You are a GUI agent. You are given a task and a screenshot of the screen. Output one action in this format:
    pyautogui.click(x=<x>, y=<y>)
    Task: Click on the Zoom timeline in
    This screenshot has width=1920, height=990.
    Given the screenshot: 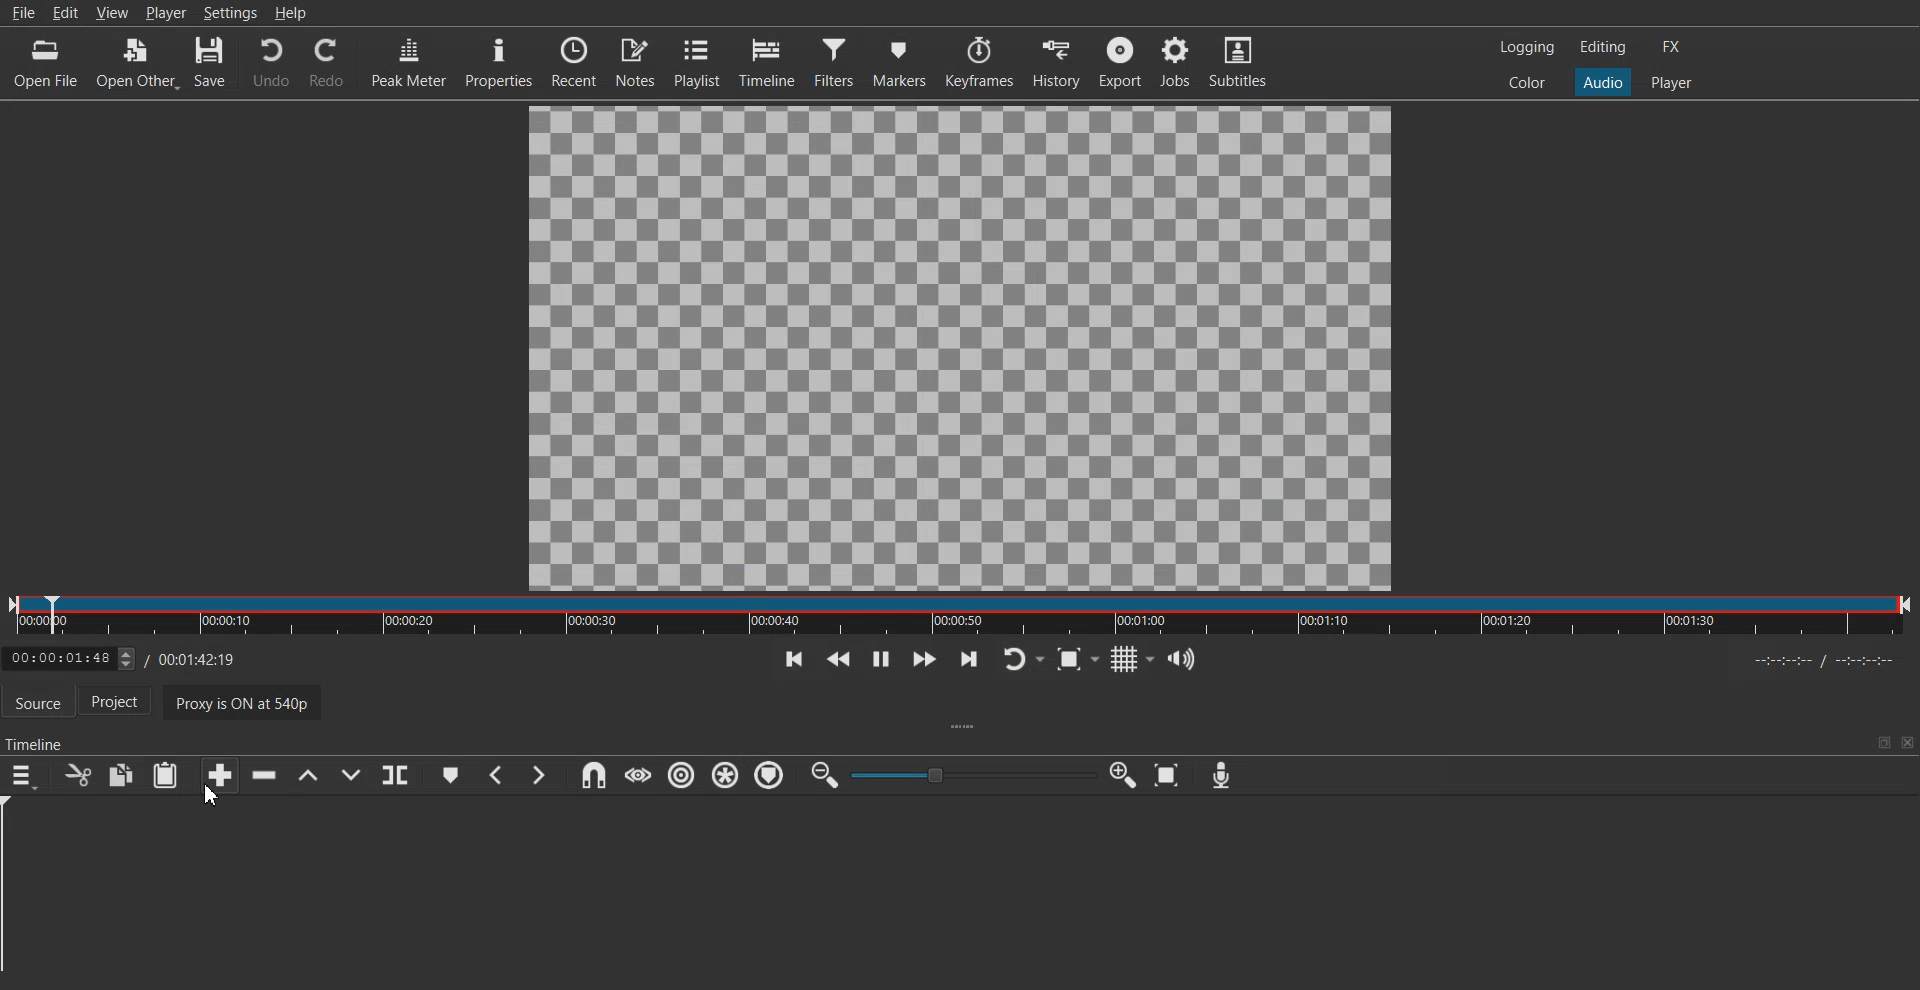 What is the action you would take?
    pyautogui.click(x=1124, y=775)
    